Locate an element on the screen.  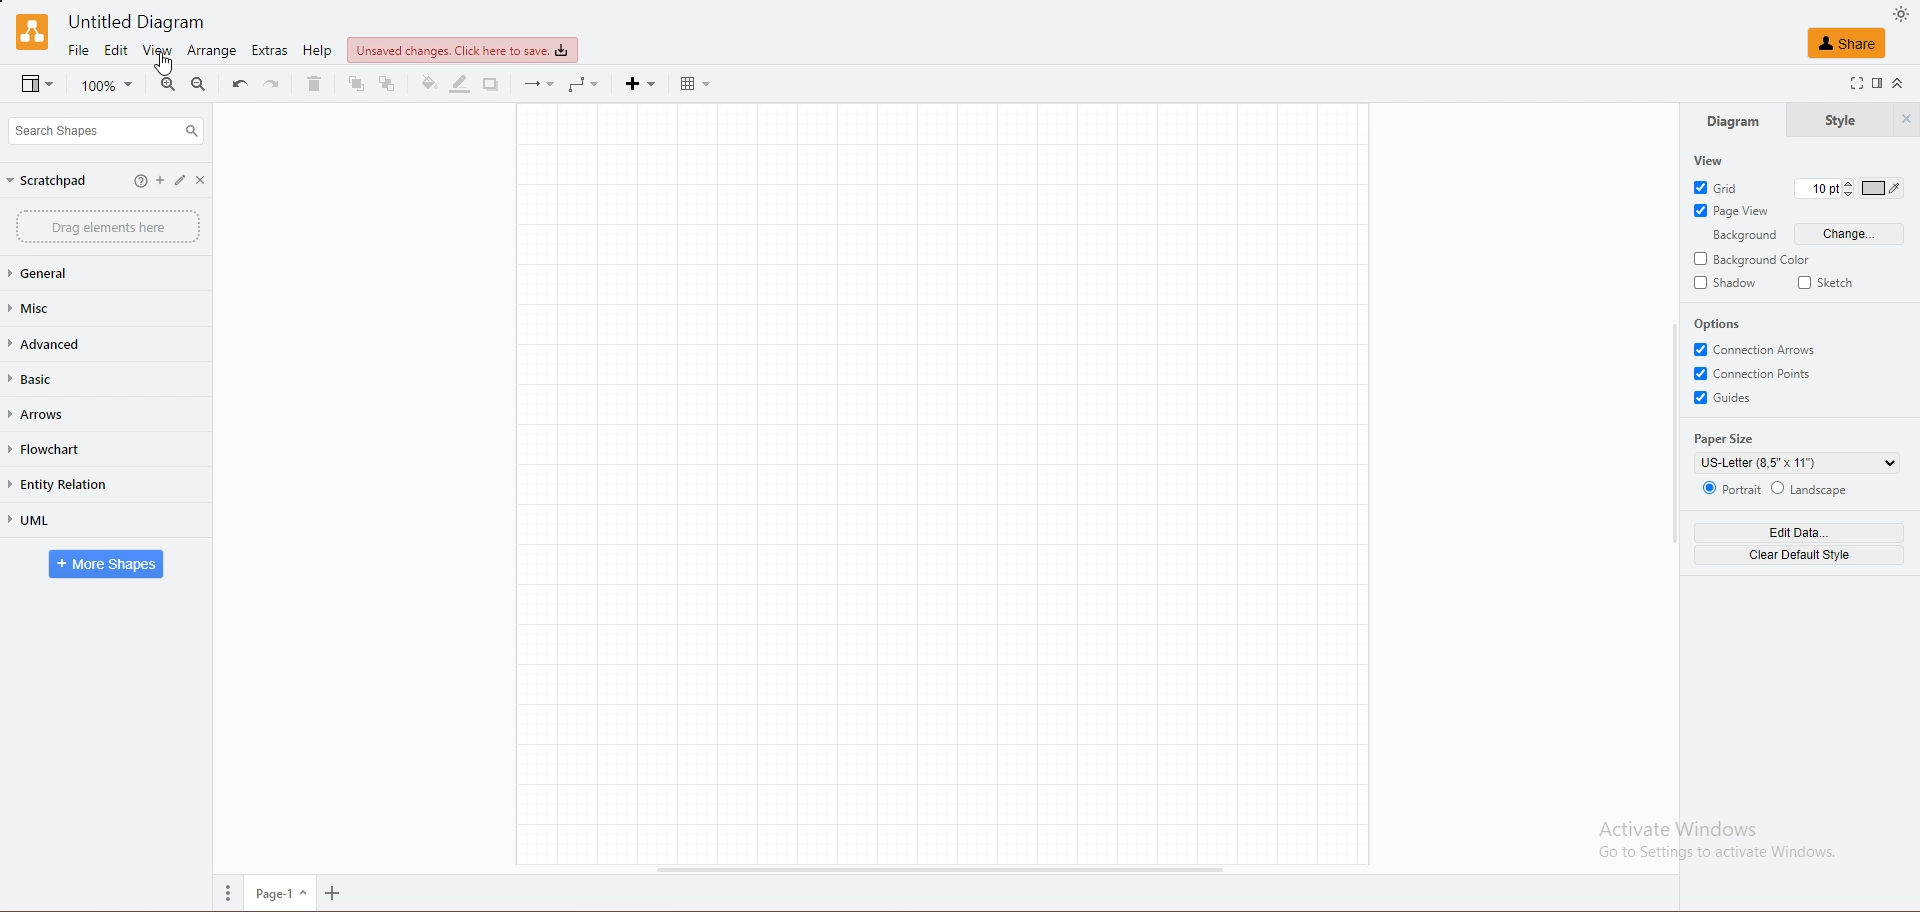
line color is located at coordinates (458, 84).